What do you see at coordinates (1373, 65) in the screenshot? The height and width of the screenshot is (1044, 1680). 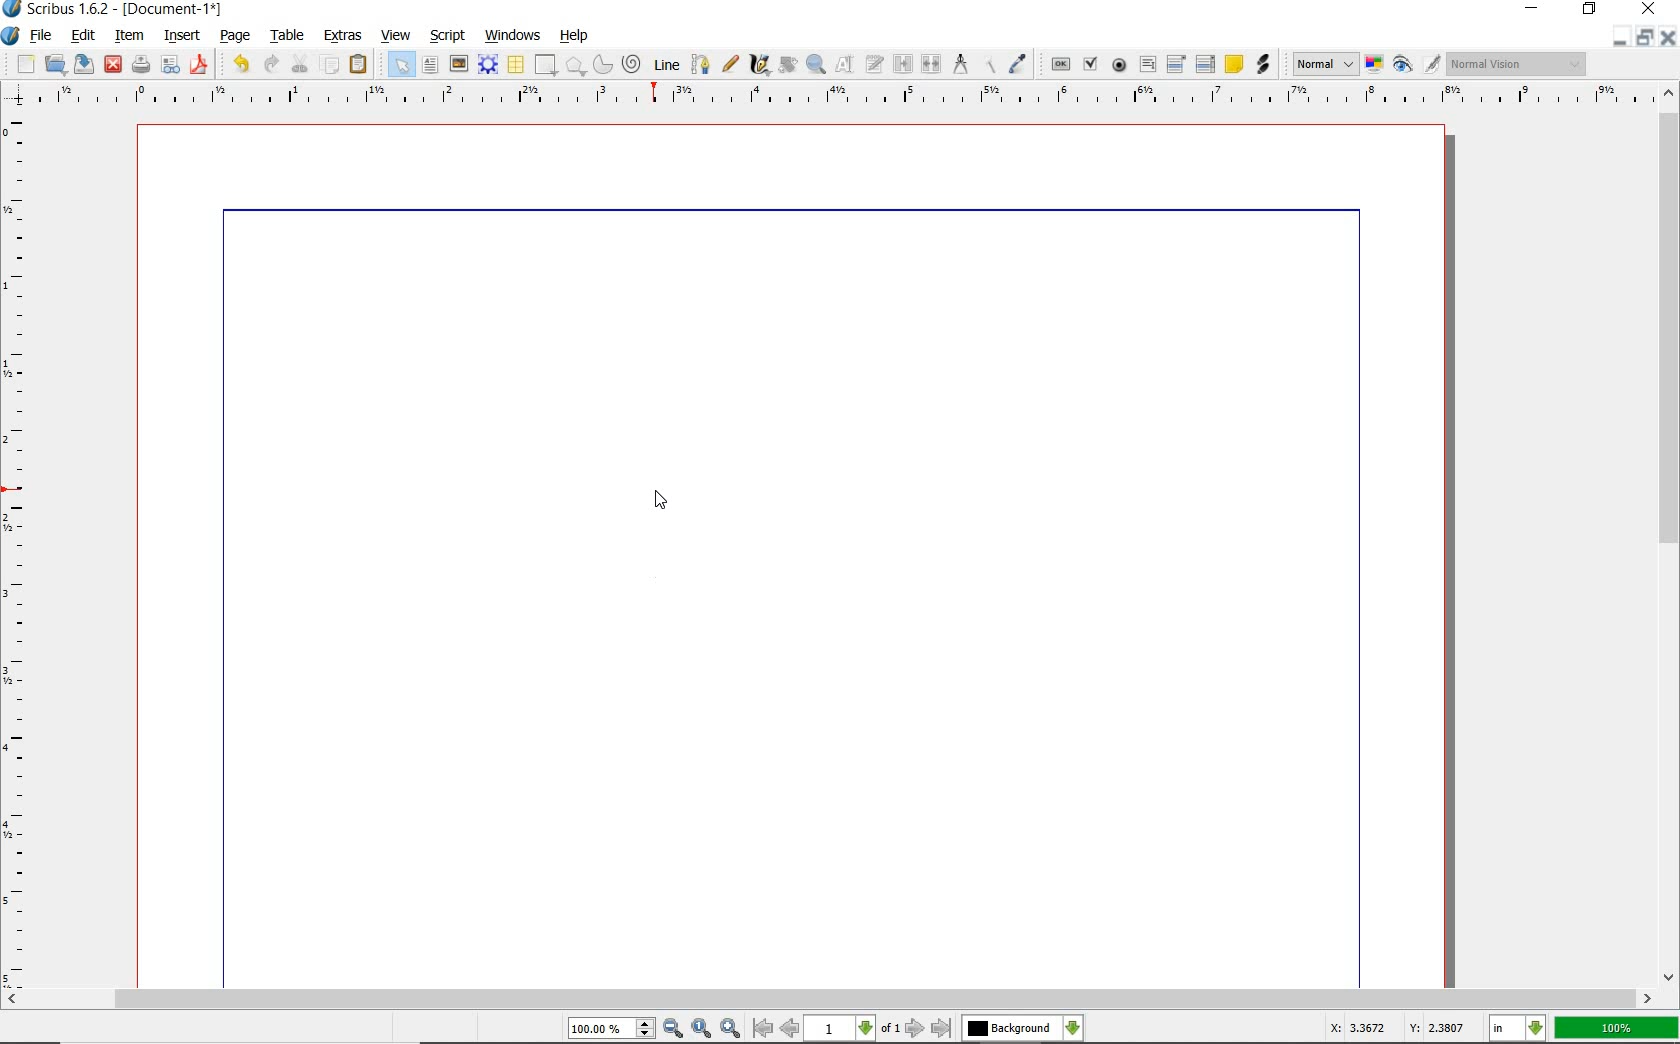 I see `toggle color management` at bounding box center [1373, 65].